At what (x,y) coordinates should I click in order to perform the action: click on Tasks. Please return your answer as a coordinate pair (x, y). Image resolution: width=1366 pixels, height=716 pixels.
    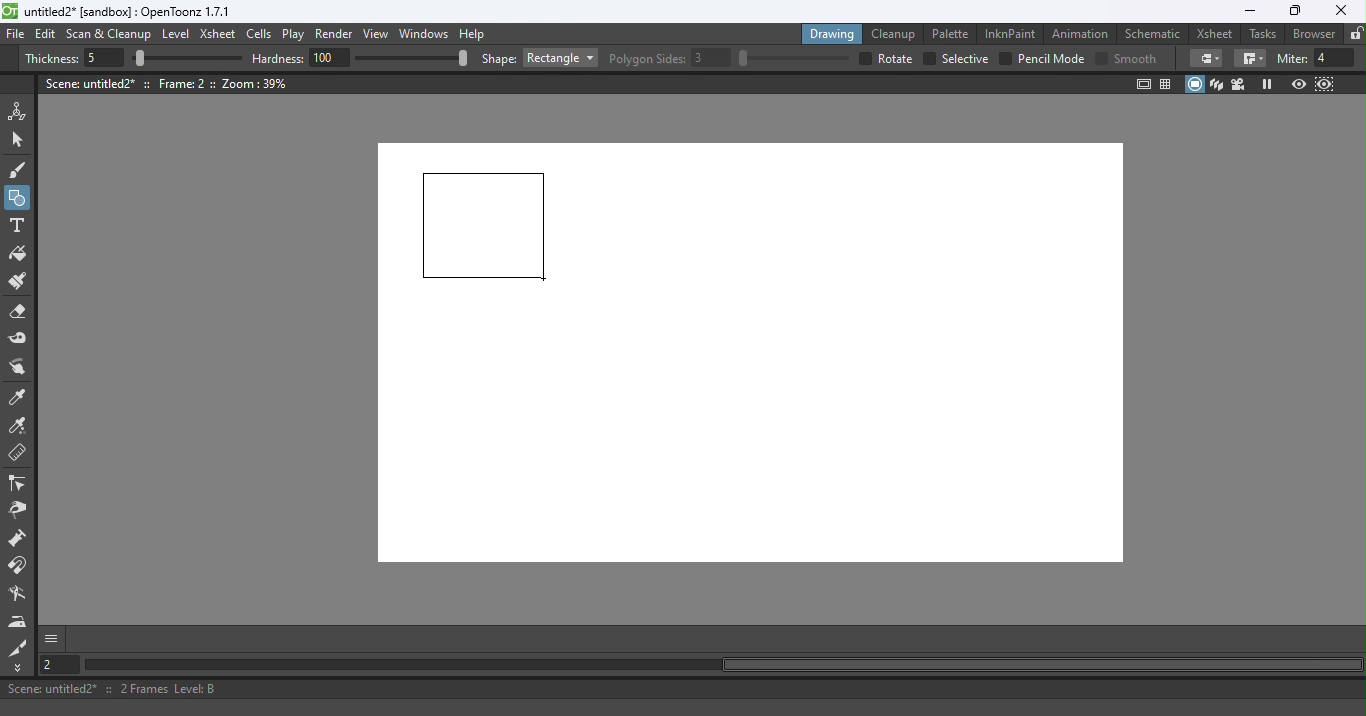
    Looking at the image, I should click on (1264, 34).